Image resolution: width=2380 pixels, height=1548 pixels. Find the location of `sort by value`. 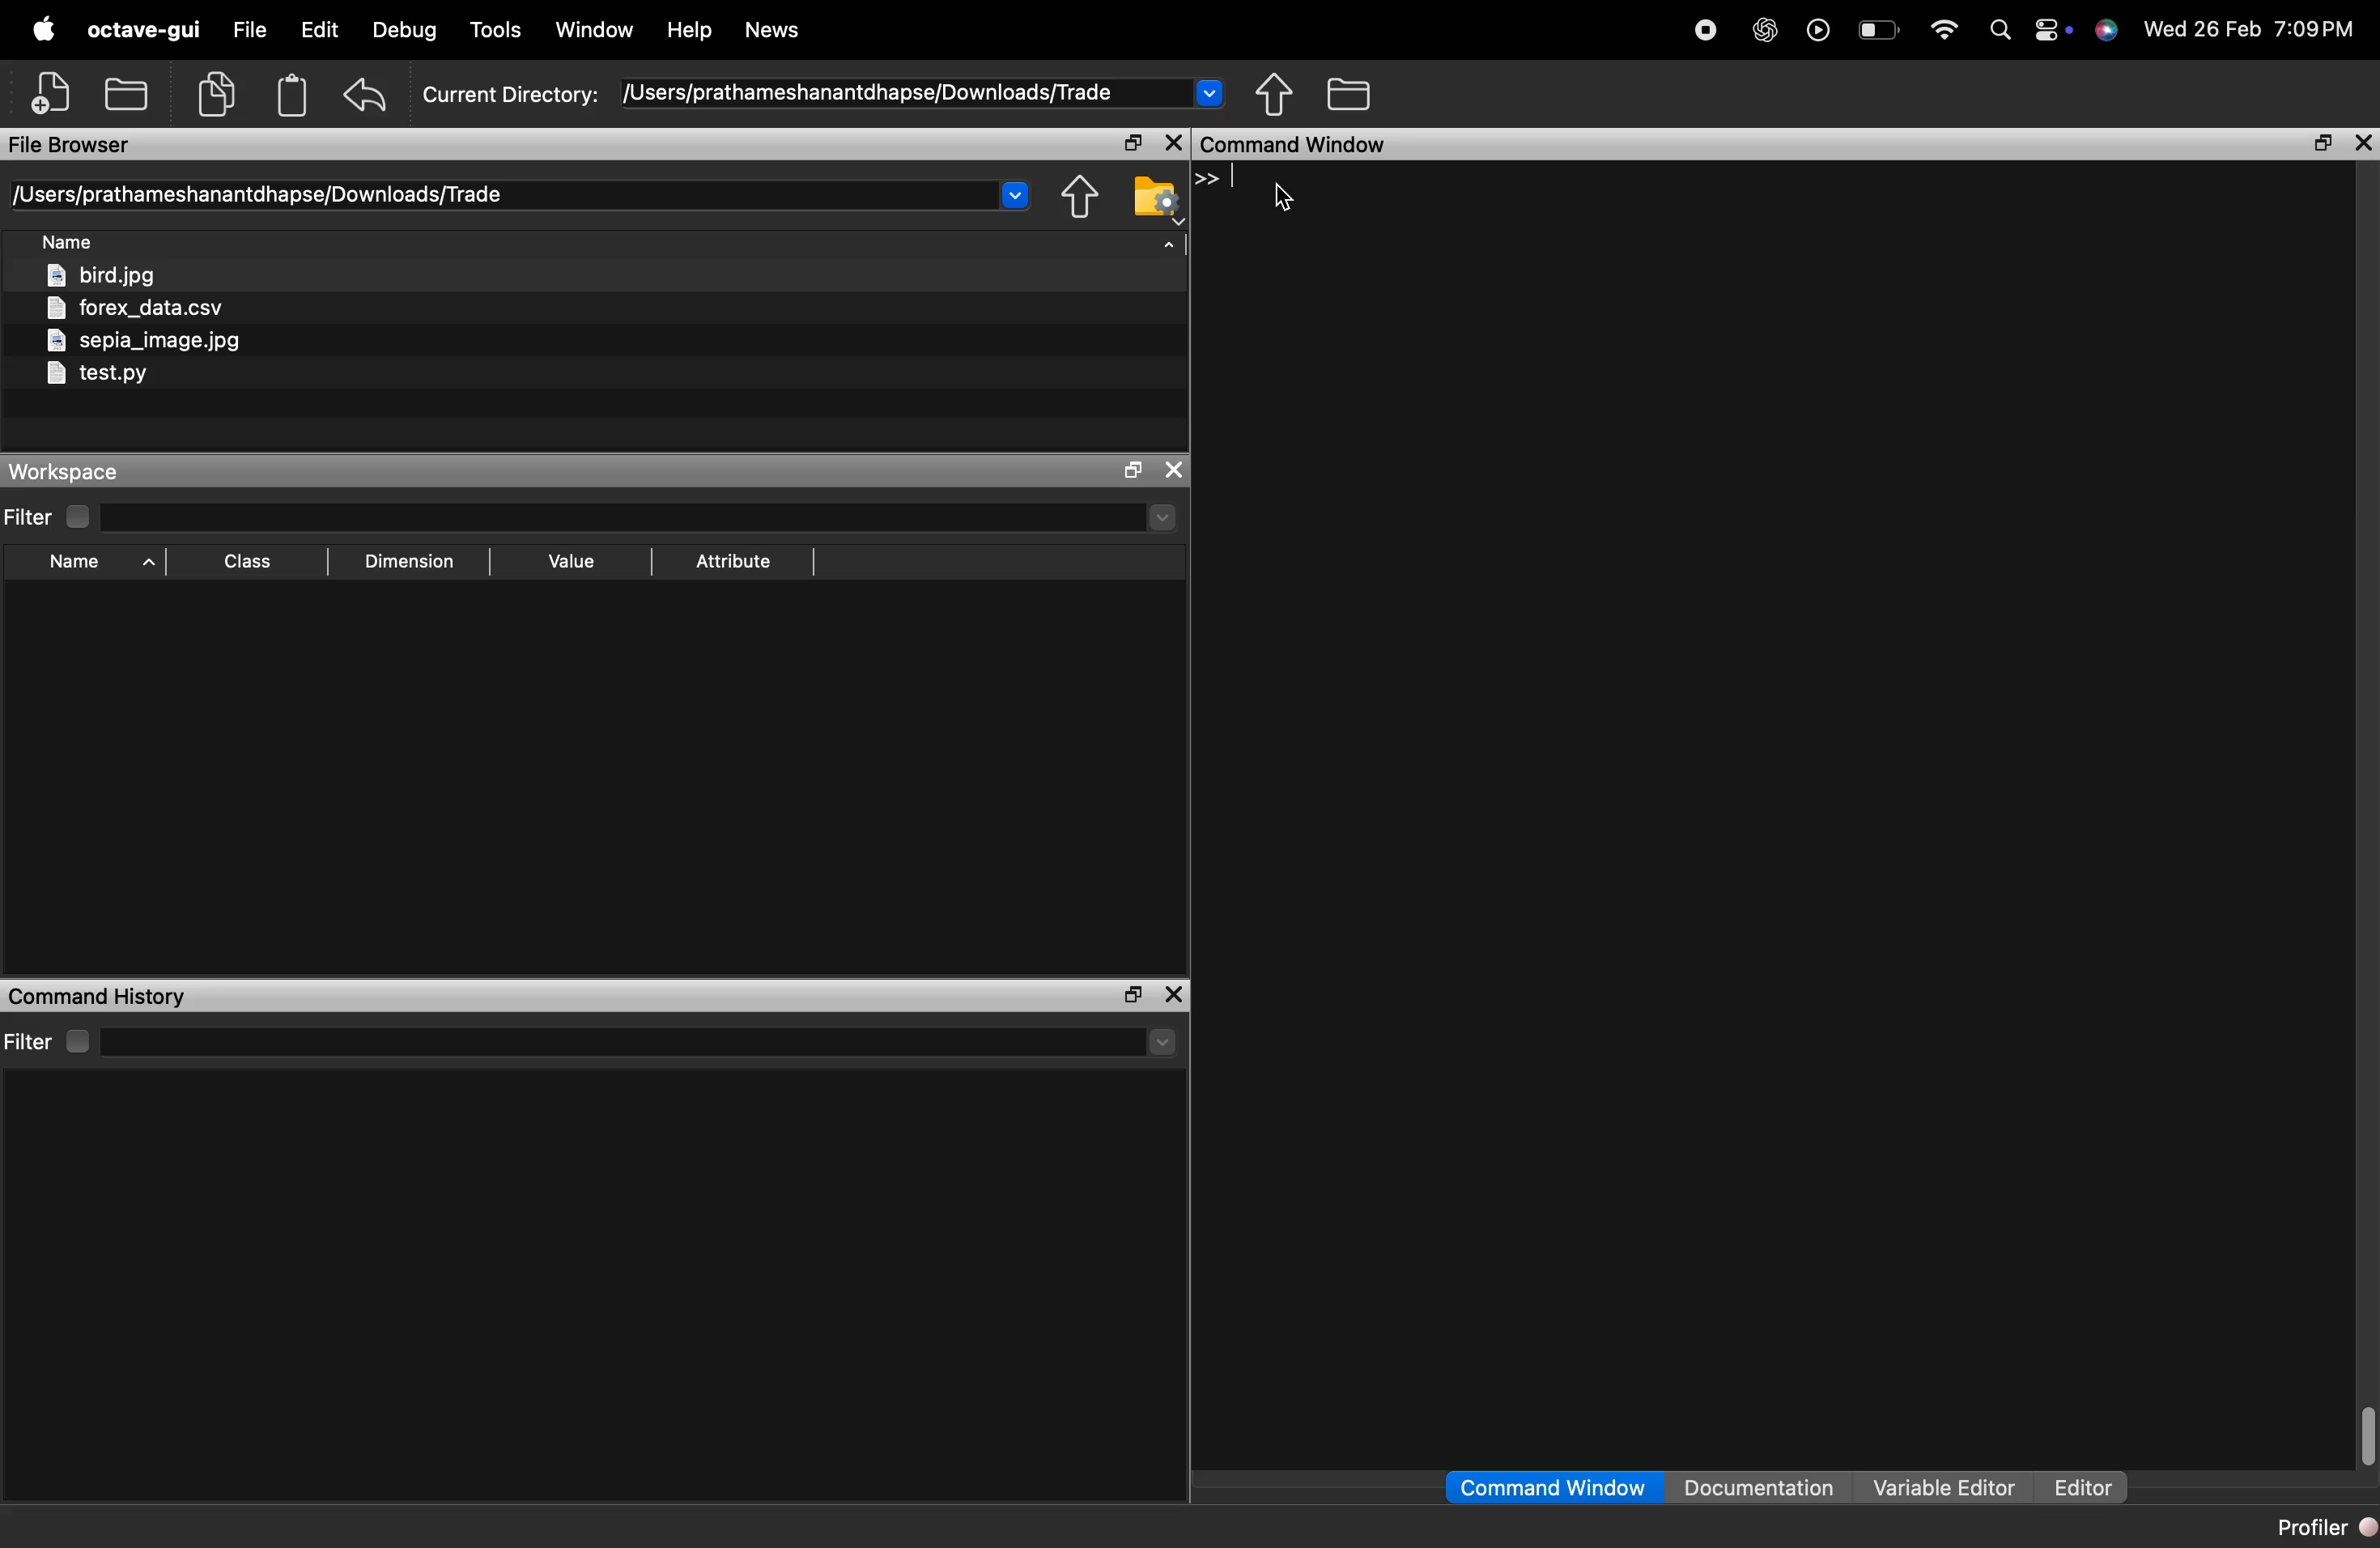

sort by value is located at coordinates (566, 561).